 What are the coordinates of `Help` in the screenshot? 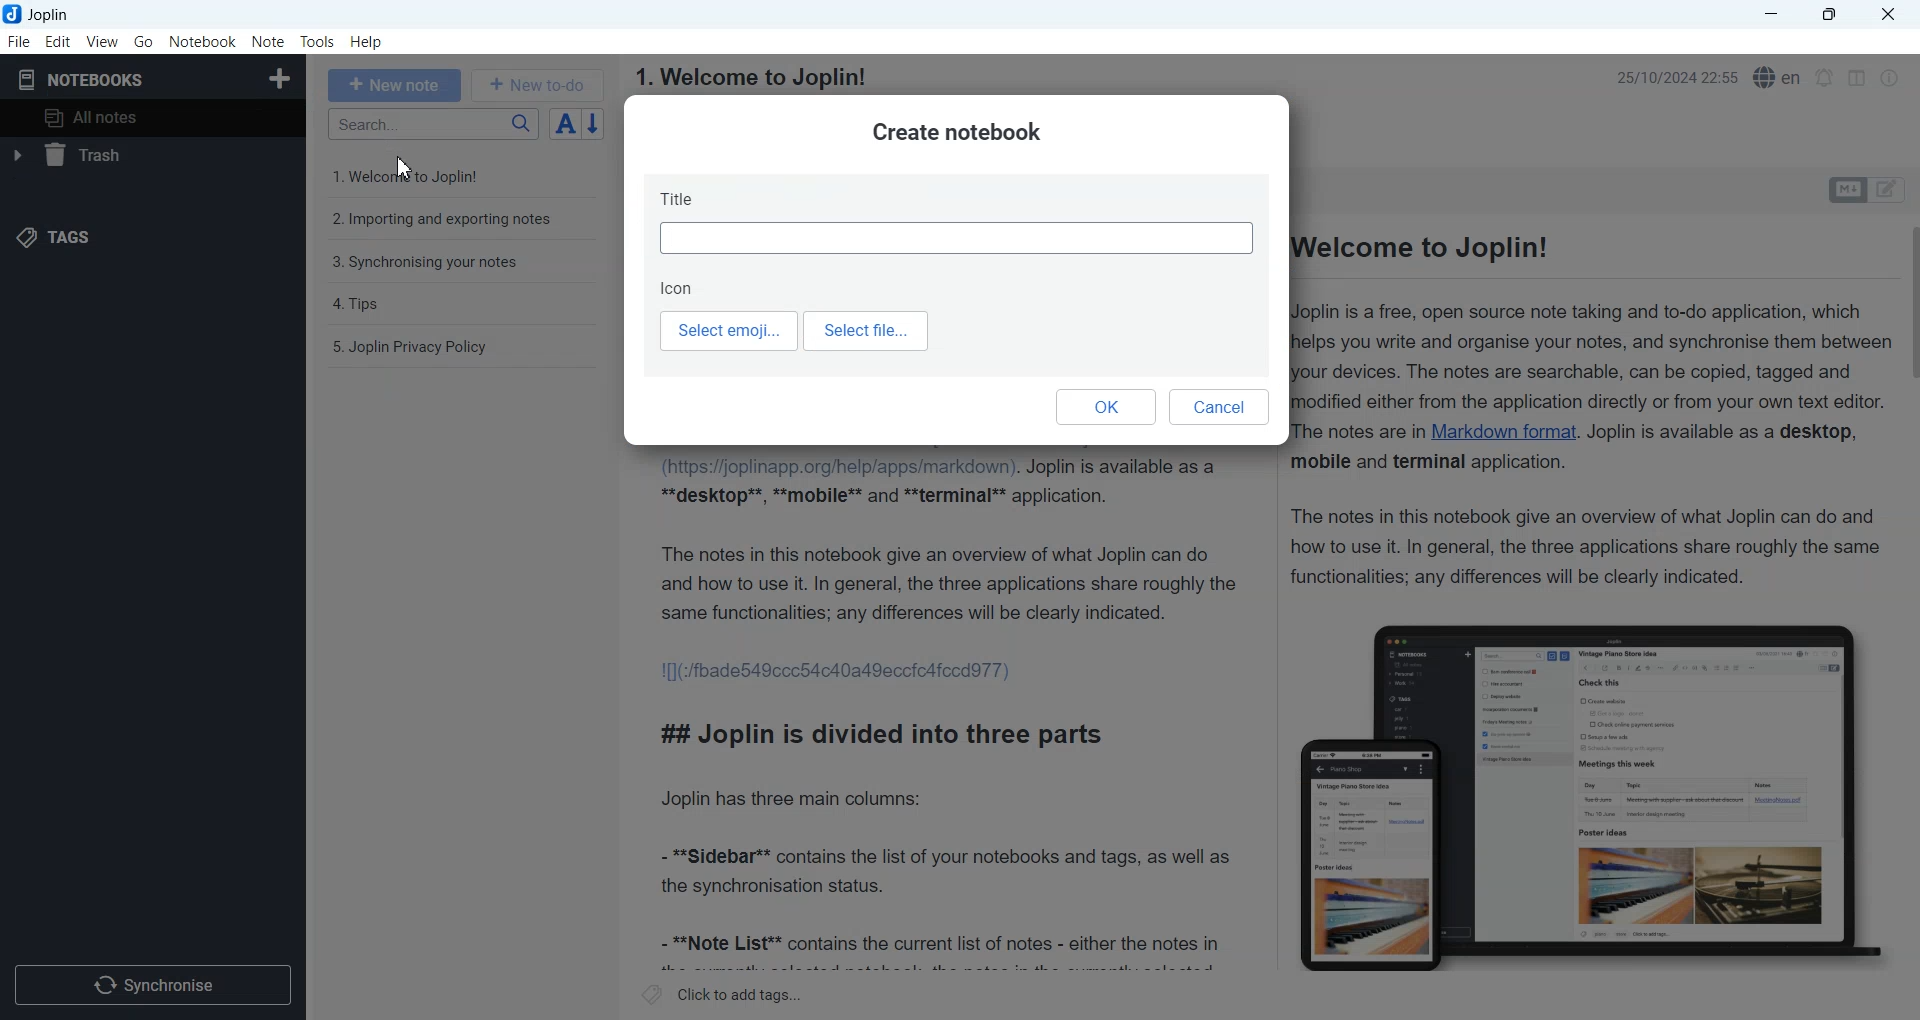 It's located at (368, 43).